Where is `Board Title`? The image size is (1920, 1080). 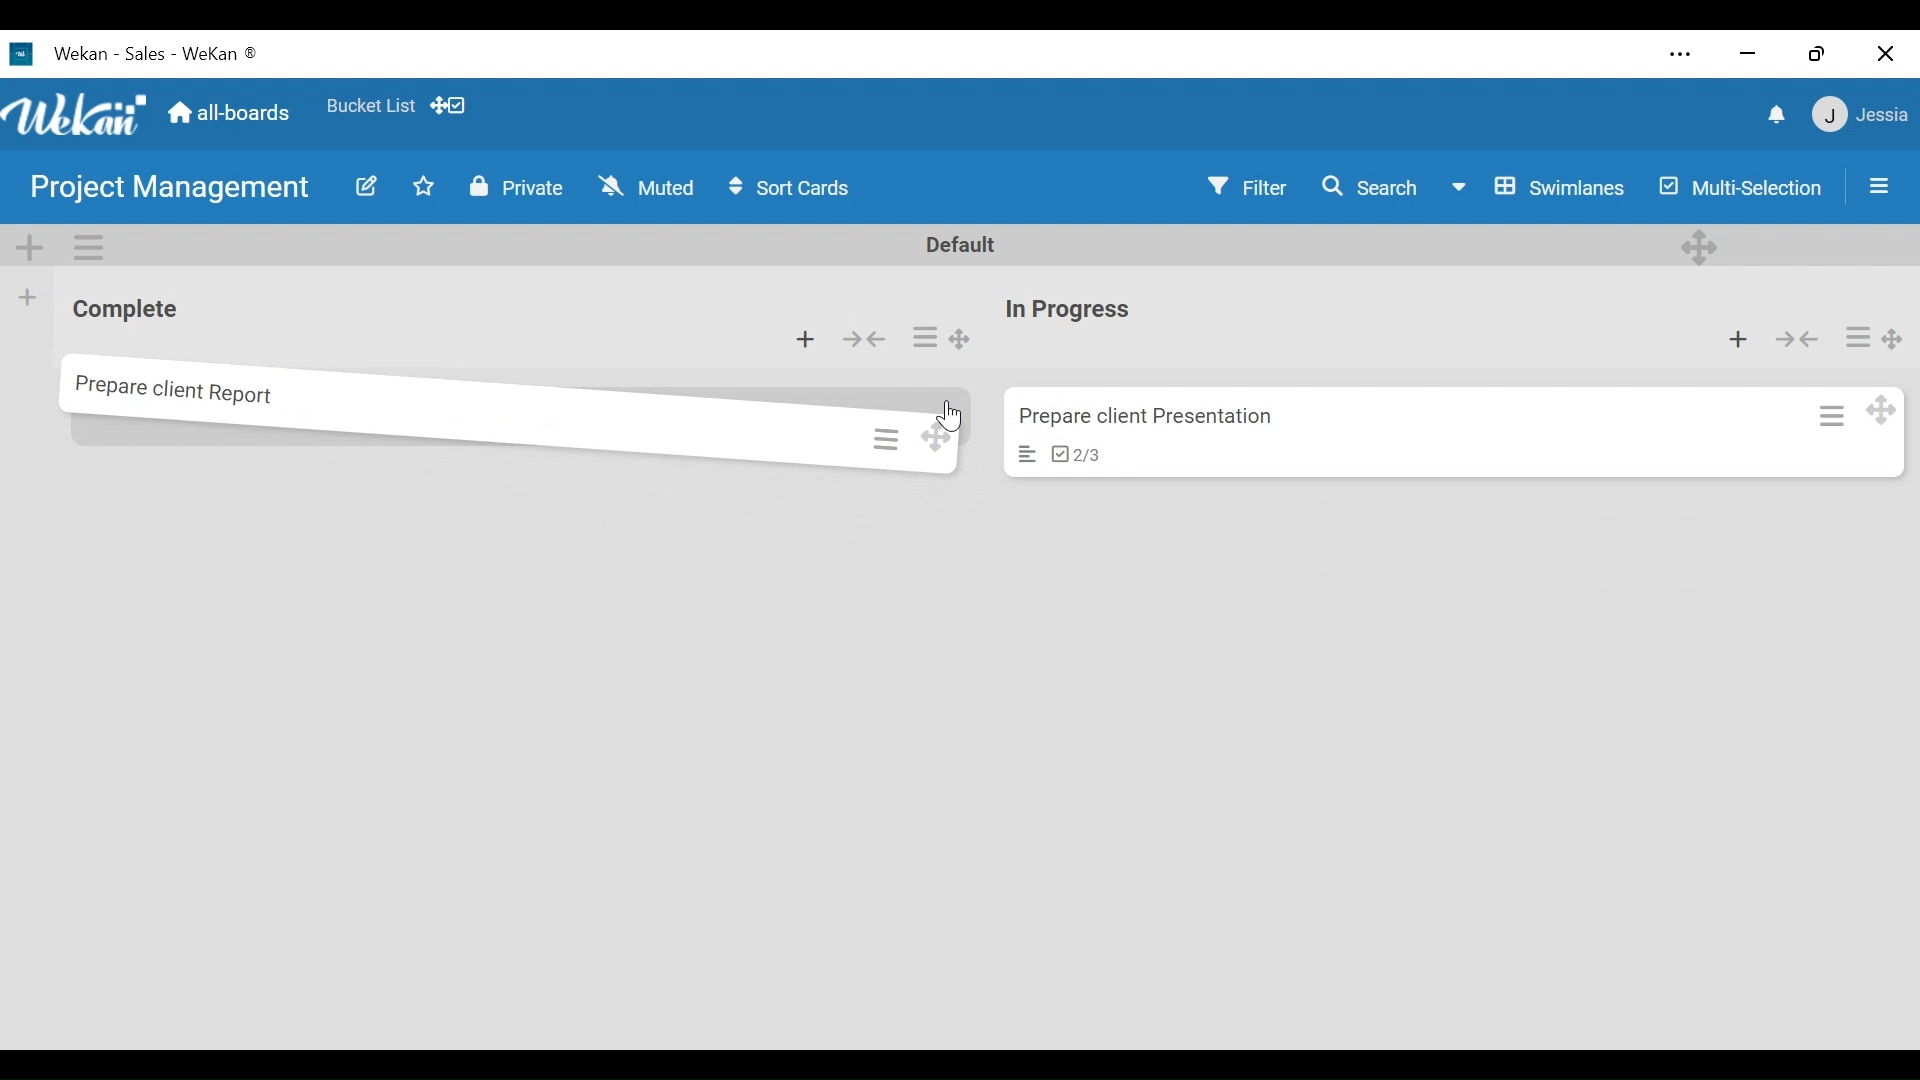 Board Title is located at coordinates (169, 191).